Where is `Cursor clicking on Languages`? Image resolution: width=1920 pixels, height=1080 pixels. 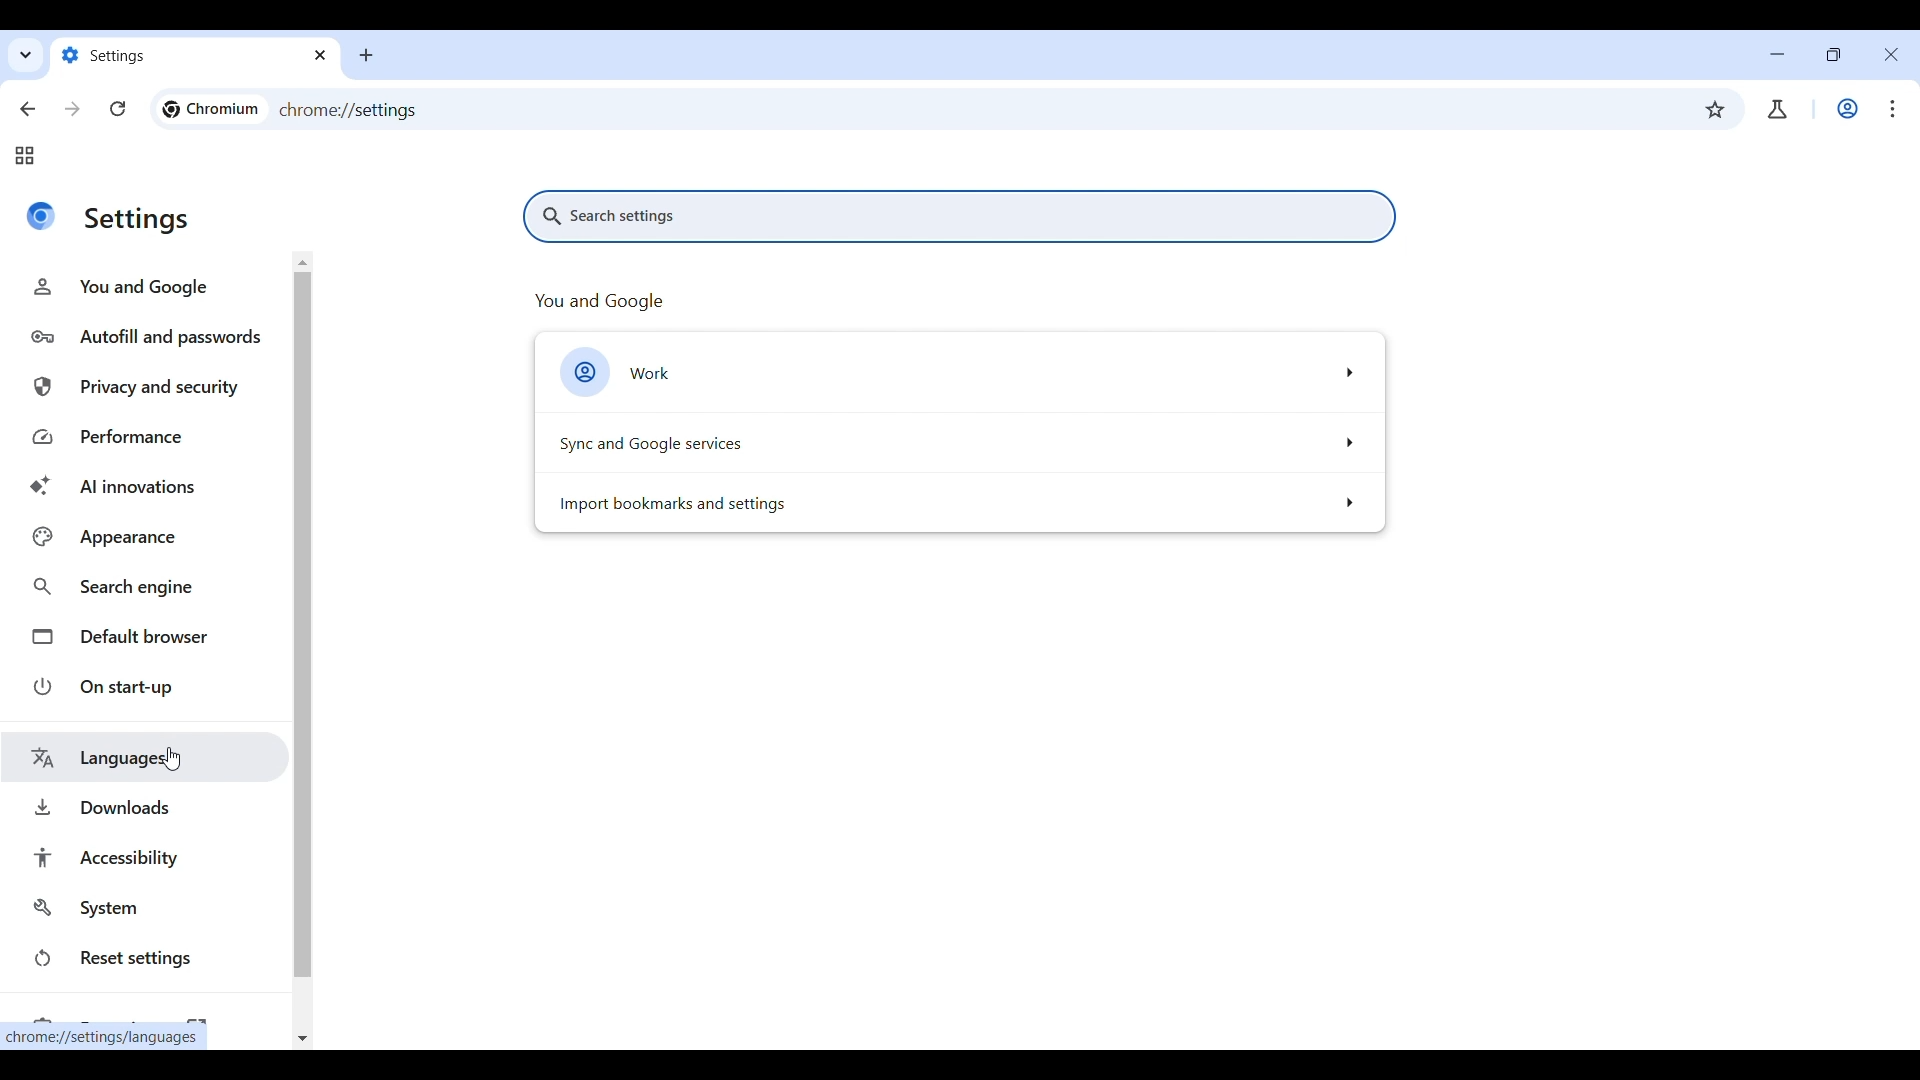
Cursor clicking on Languages is located at coordinates (171, 760).